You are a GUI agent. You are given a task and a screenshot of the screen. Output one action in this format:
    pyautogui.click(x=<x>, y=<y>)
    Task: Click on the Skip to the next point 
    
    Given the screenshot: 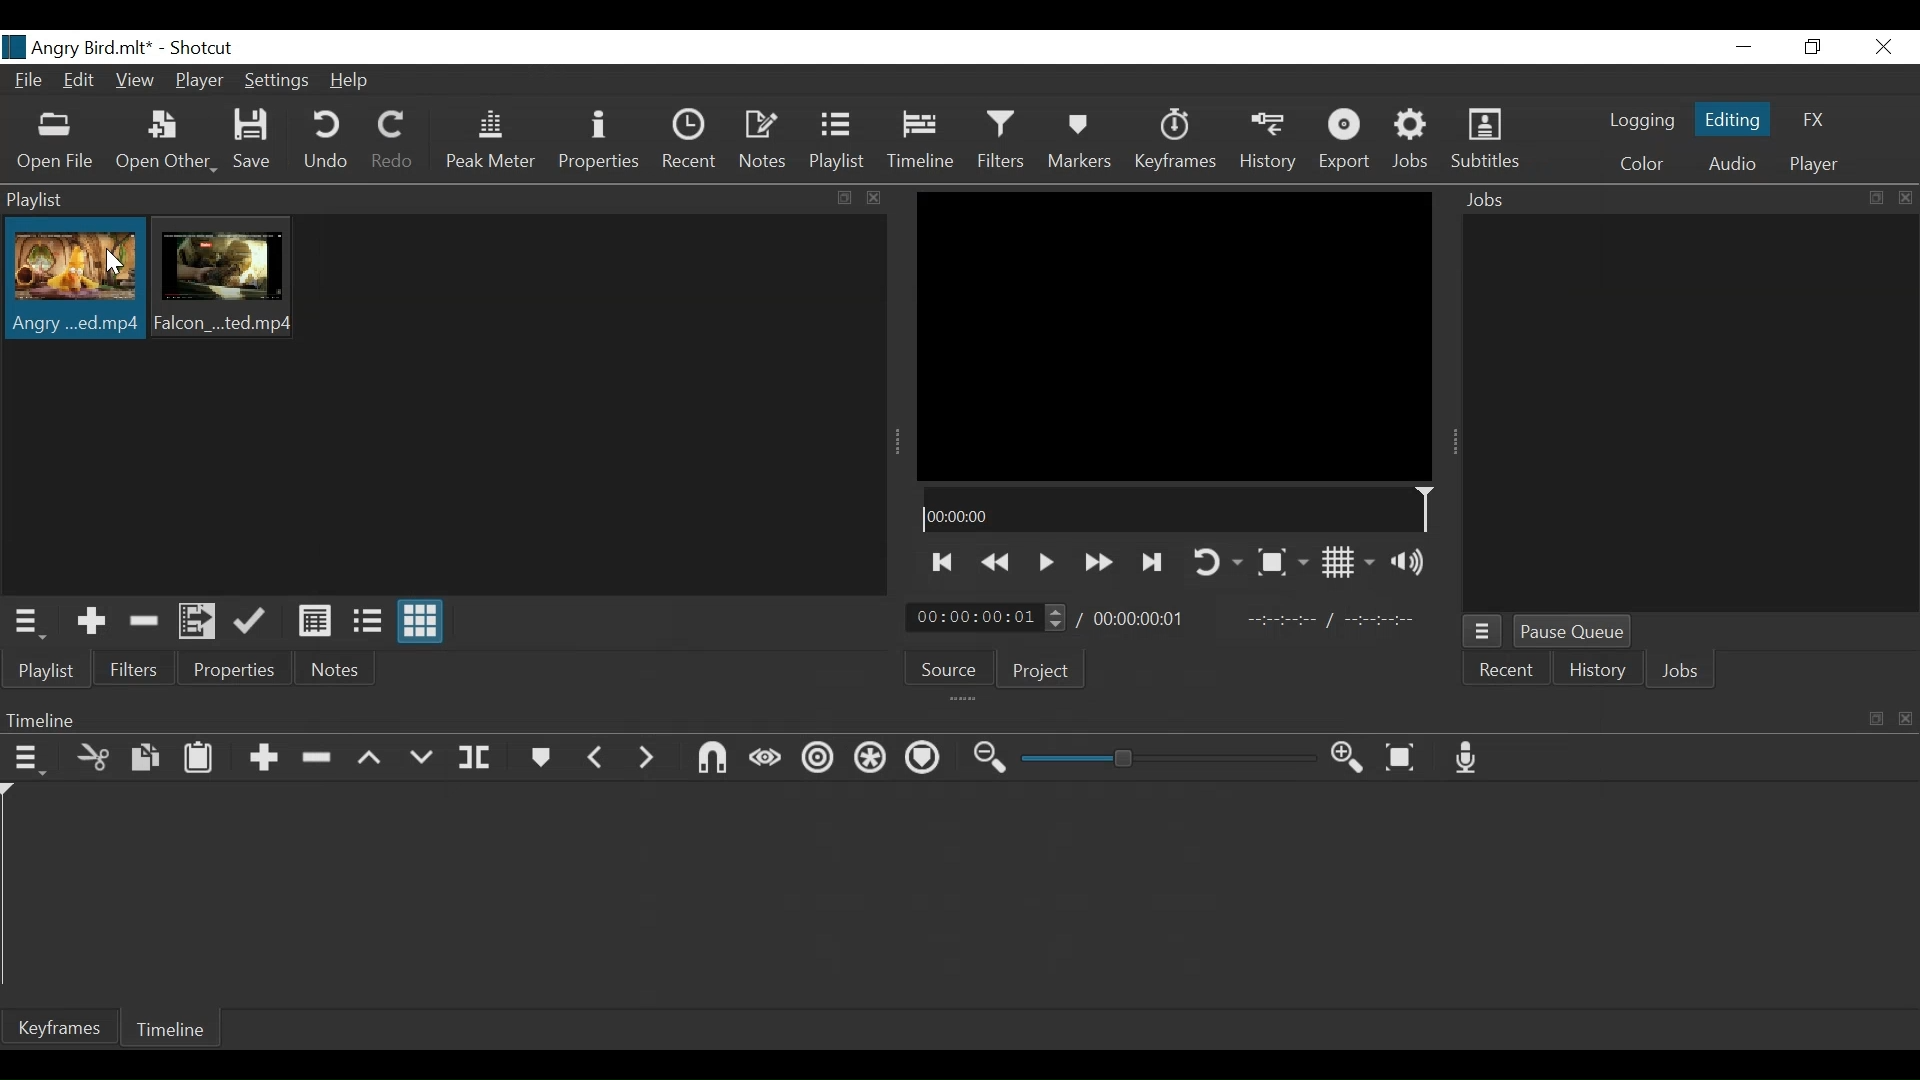 What is the action you would take?
    pyautogui.click(x=1155, y=564)
    